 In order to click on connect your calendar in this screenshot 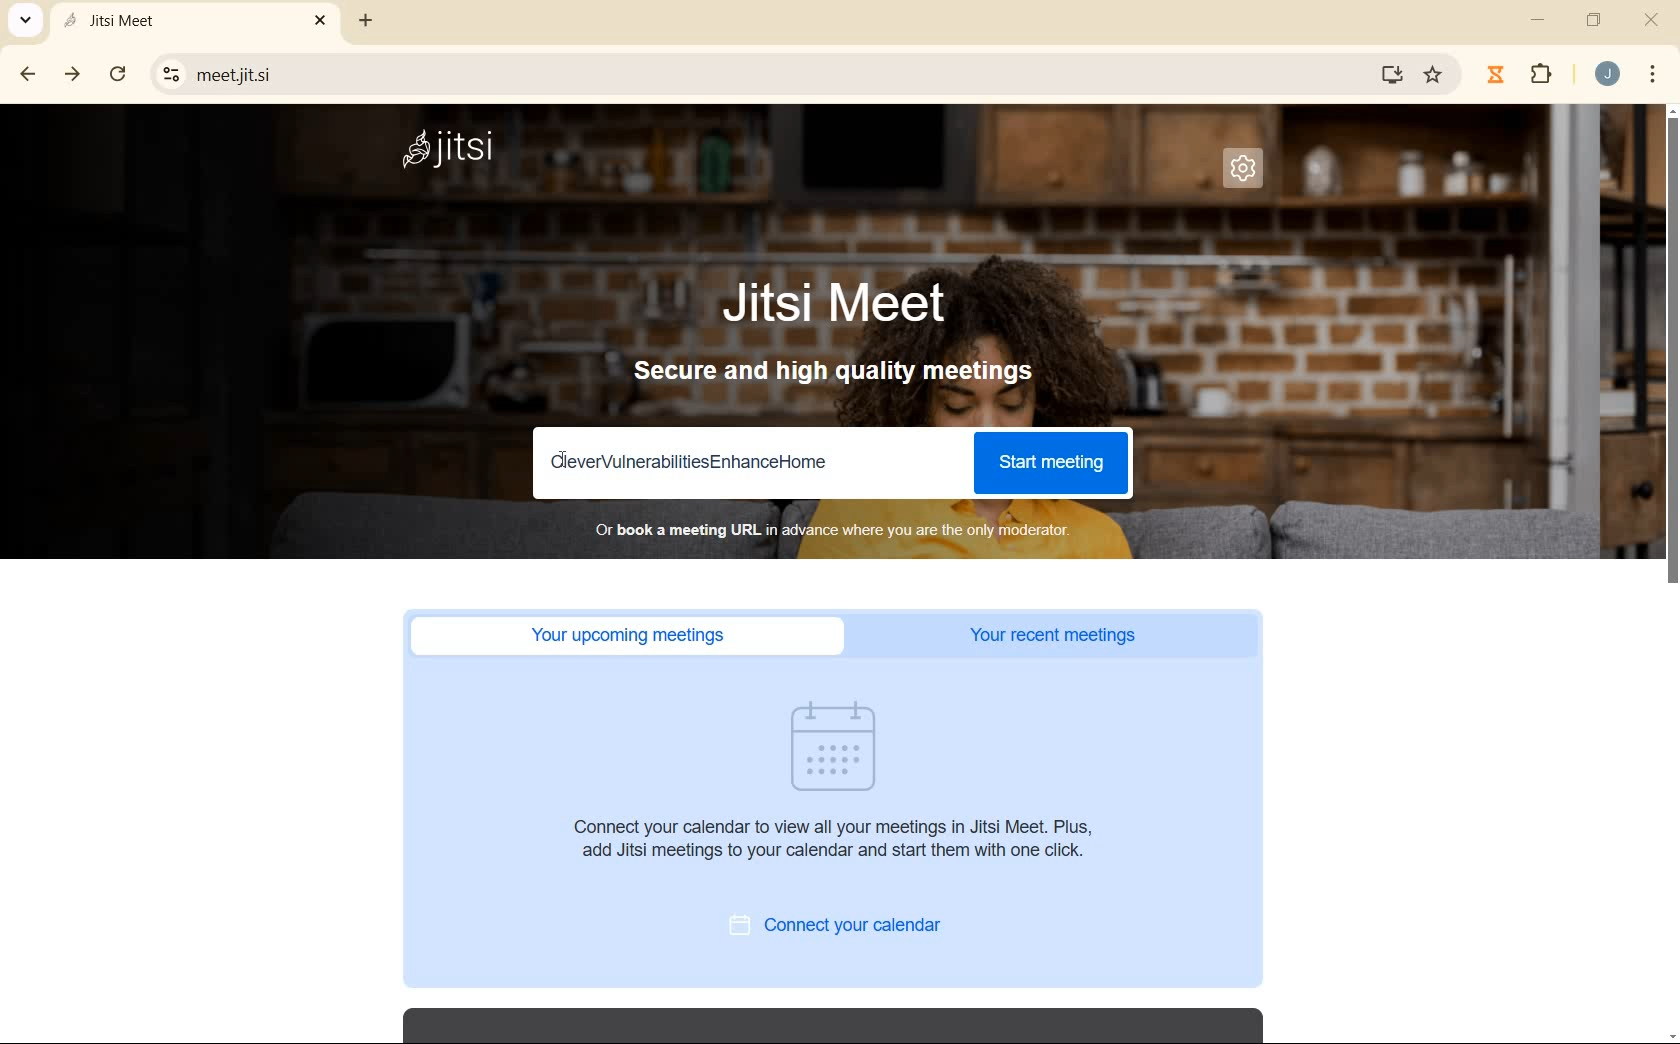, I will do `click(849, 926)`.